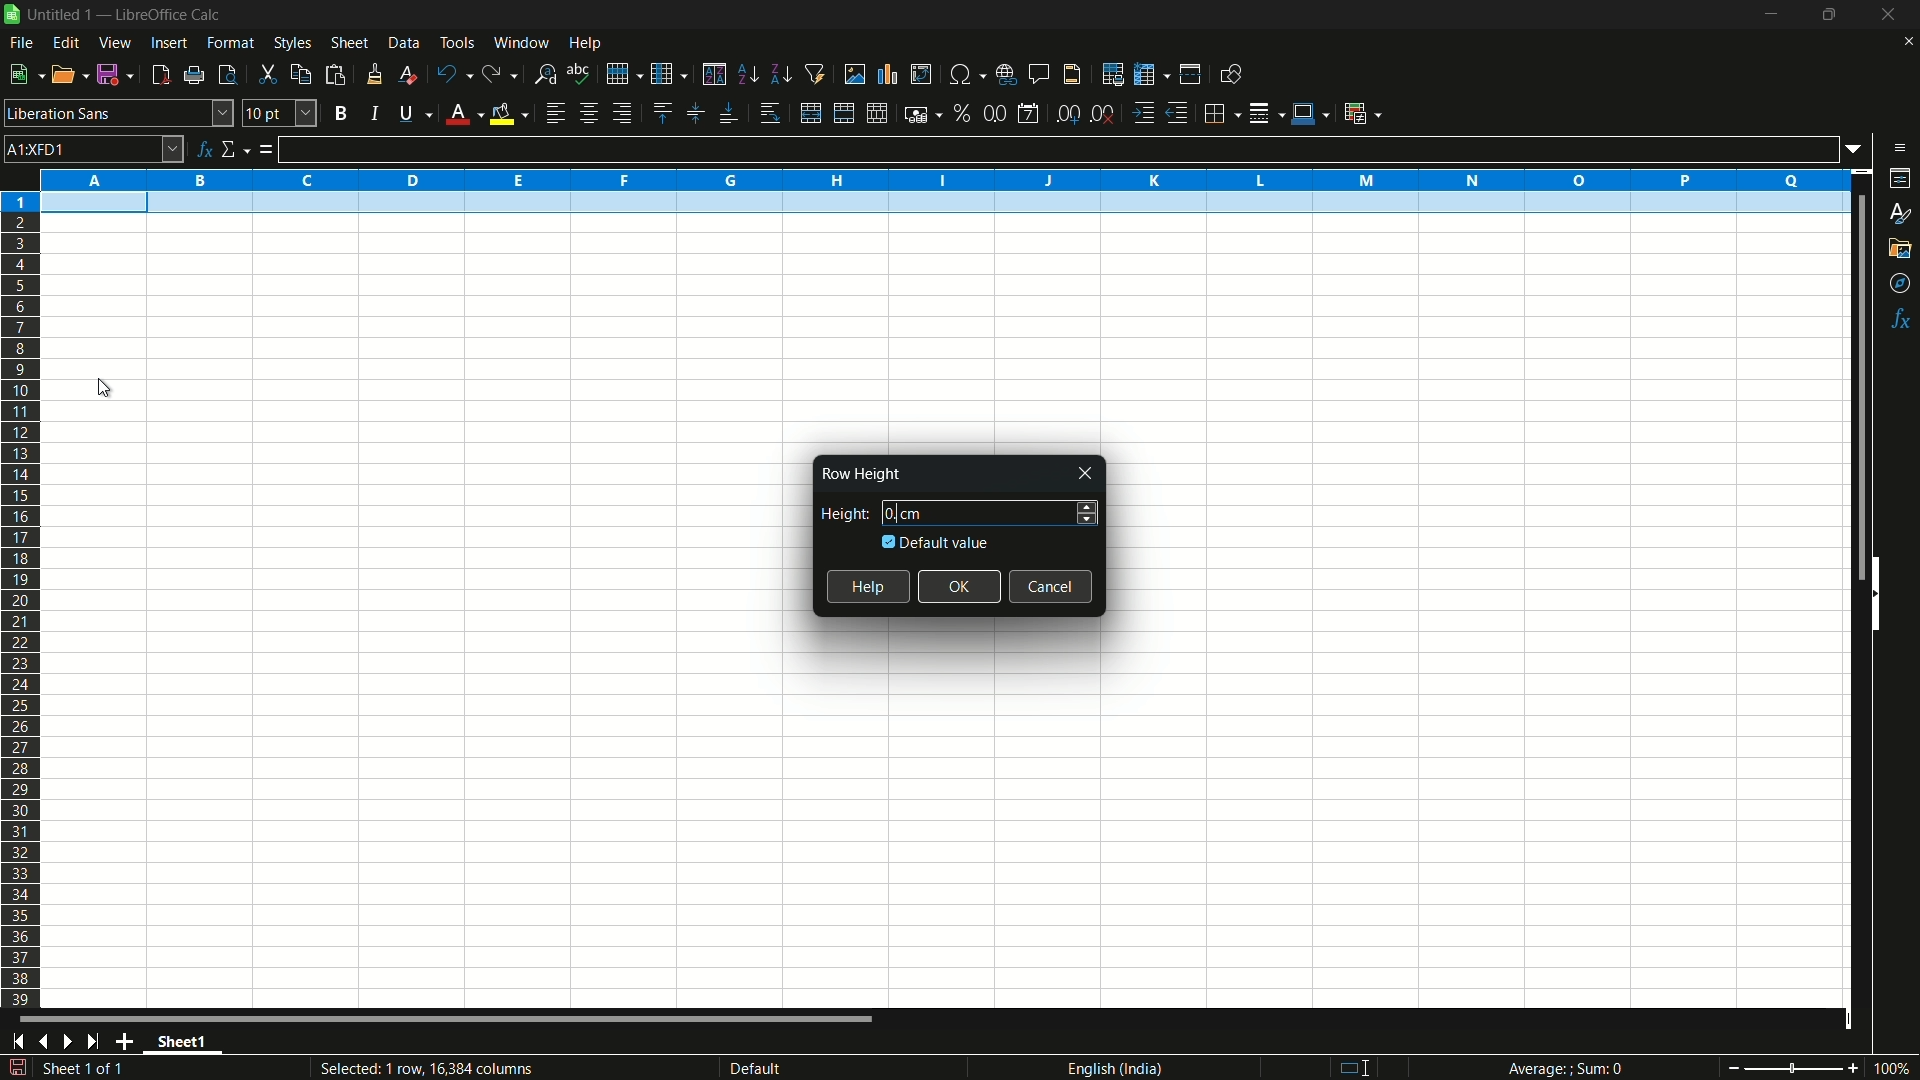 The height and width of the screenshot is (1080, 1920). Describe the element at coordinates (71, 75) in the screenshot. I see `open file` at that location.